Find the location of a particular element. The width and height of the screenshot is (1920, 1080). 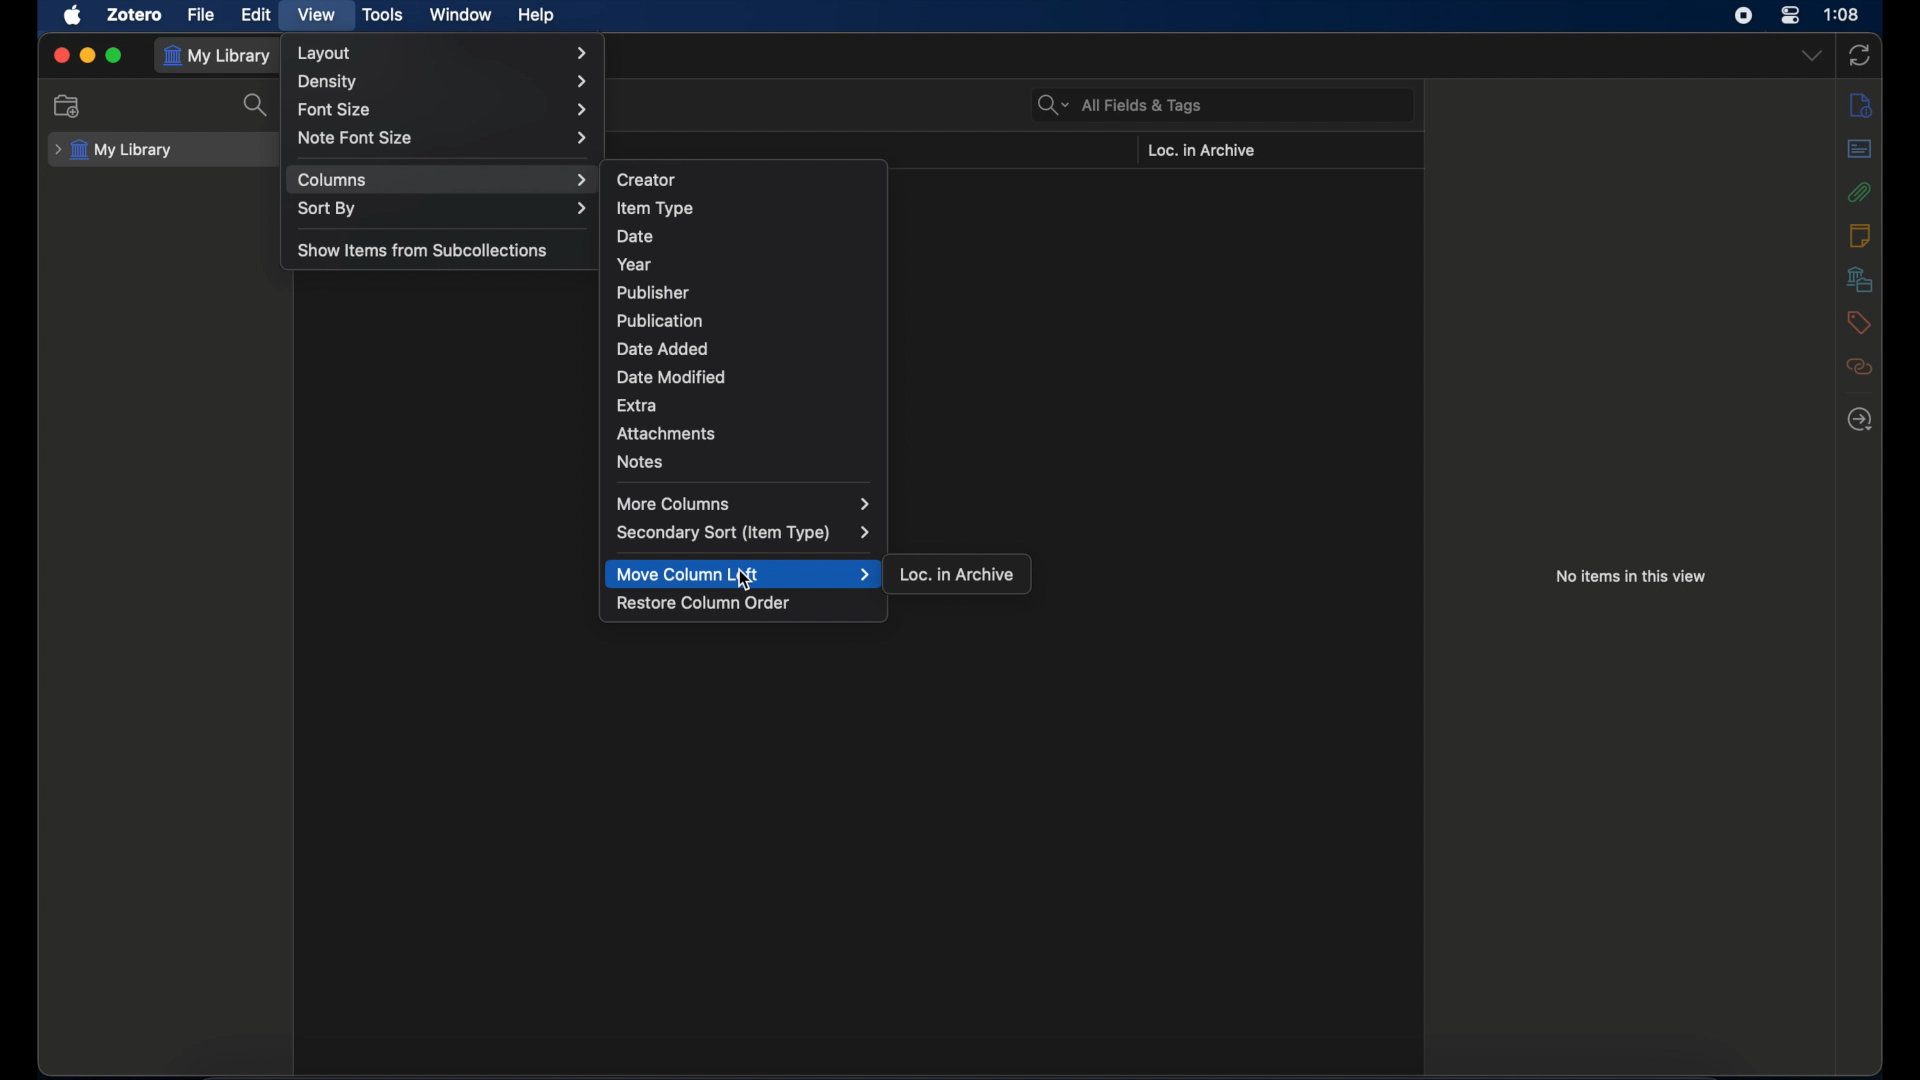

search is located at coordinates (257, 104).